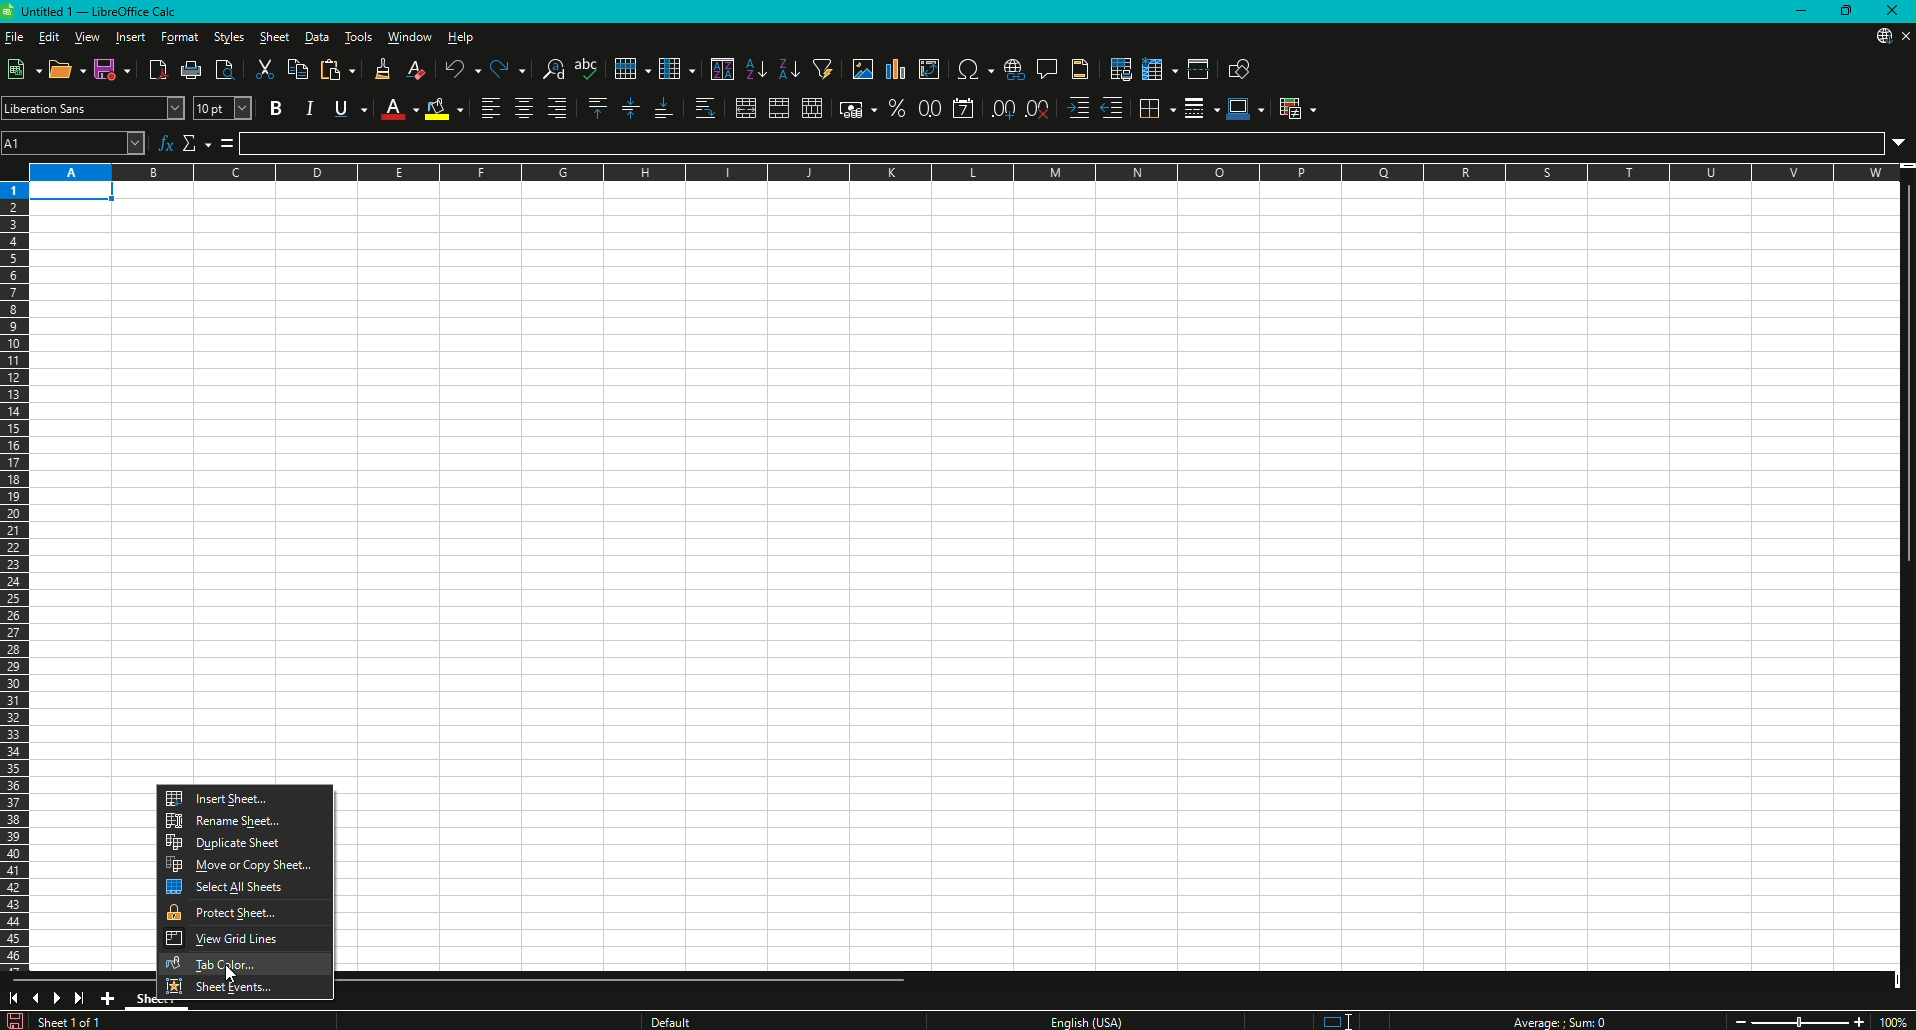 This screenshot has width=1916, height=1030. What do you see at coordinates (244, 887) in the screenshot?
I see `Select A4 Sheets` at bounding box center [244, 887].